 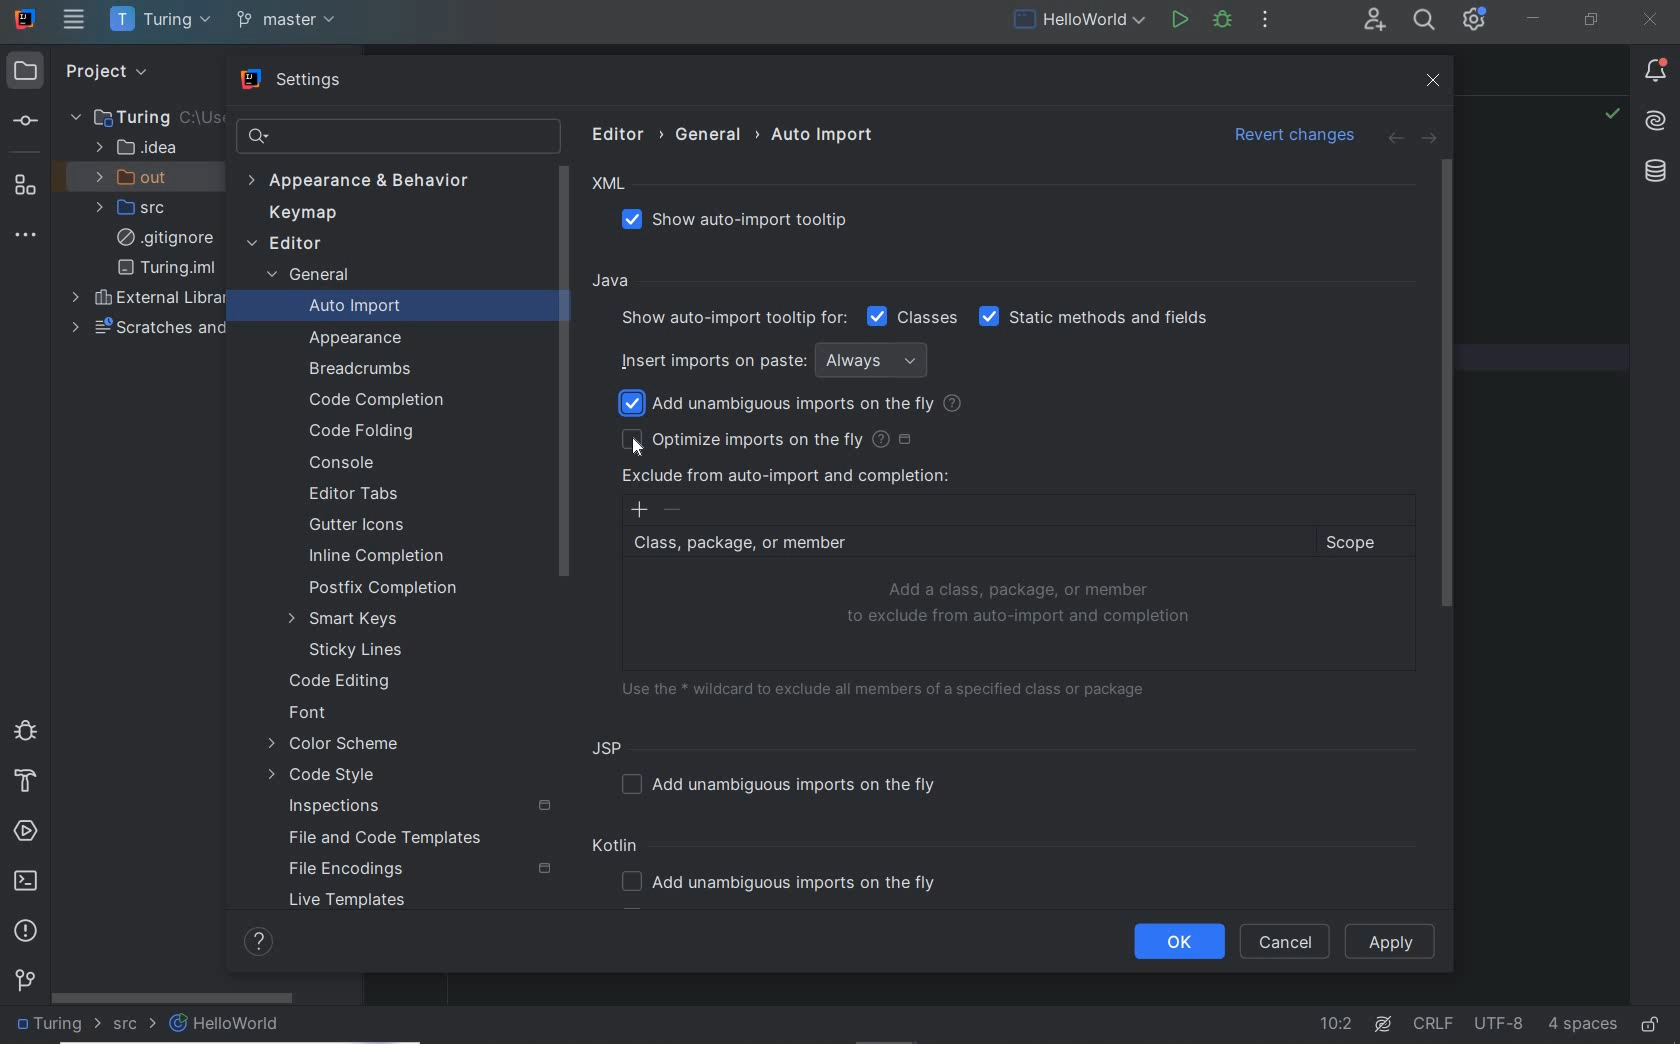 I want to click on BREADCRUMBS, so click(x=364, y=370).